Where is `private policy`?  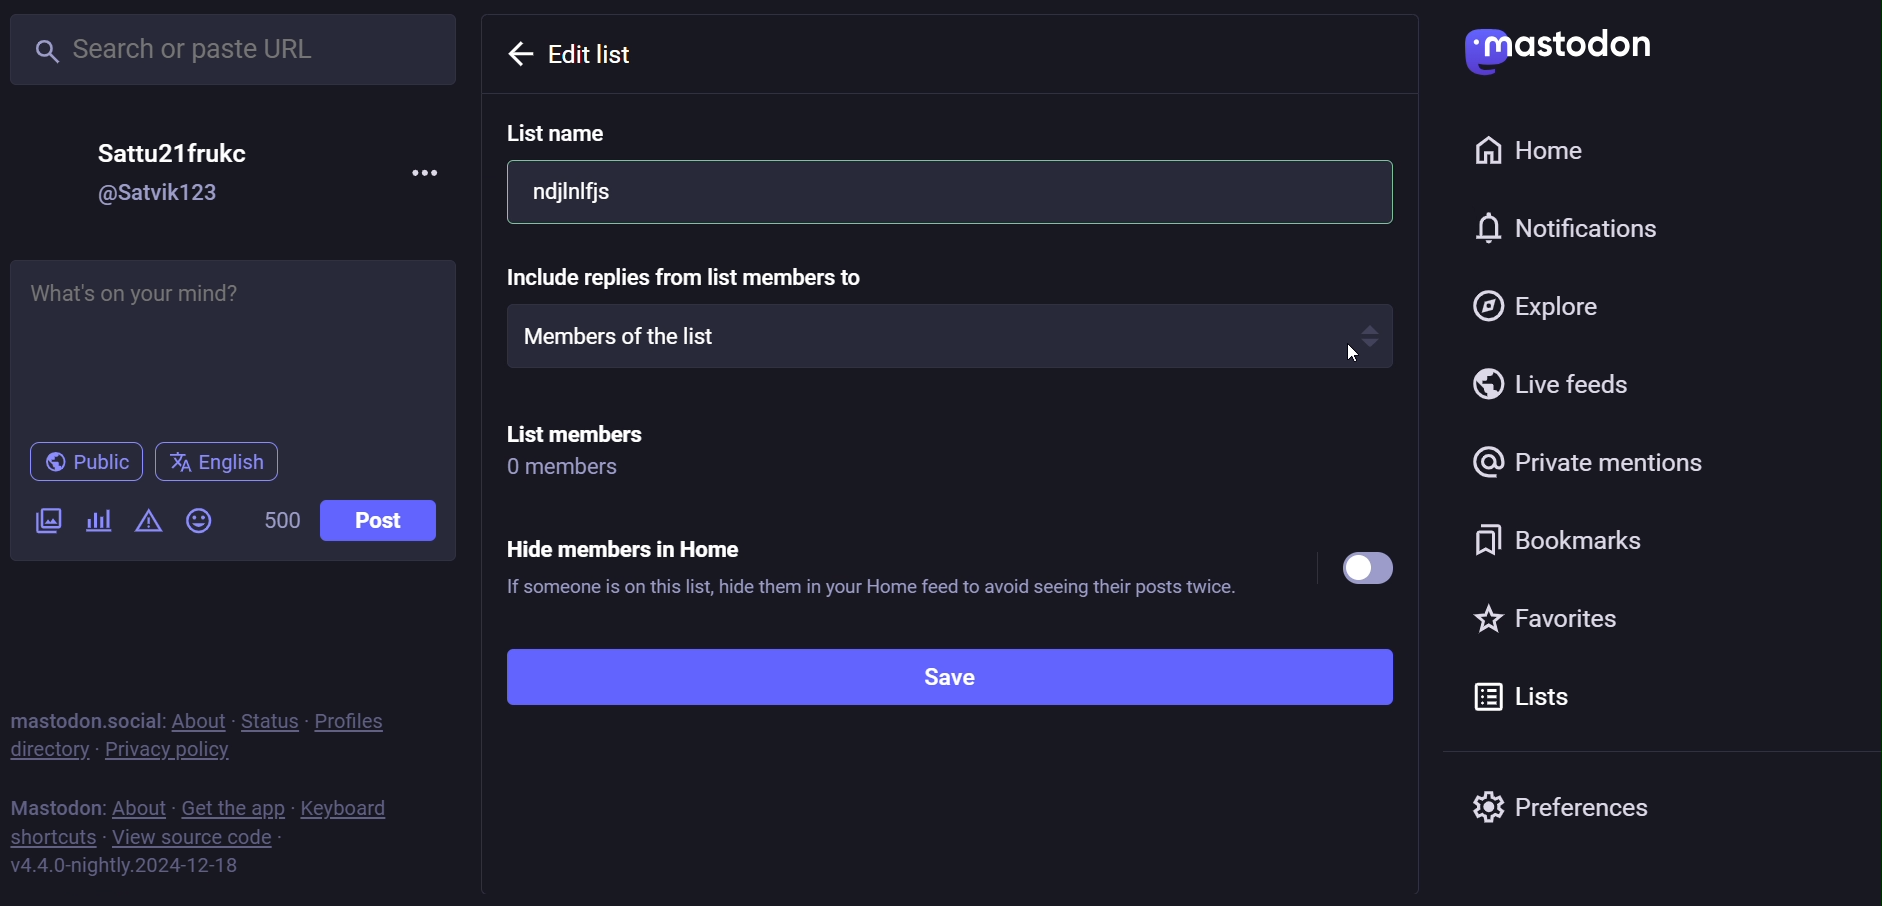 private policy is located at coordinates (173, 751).